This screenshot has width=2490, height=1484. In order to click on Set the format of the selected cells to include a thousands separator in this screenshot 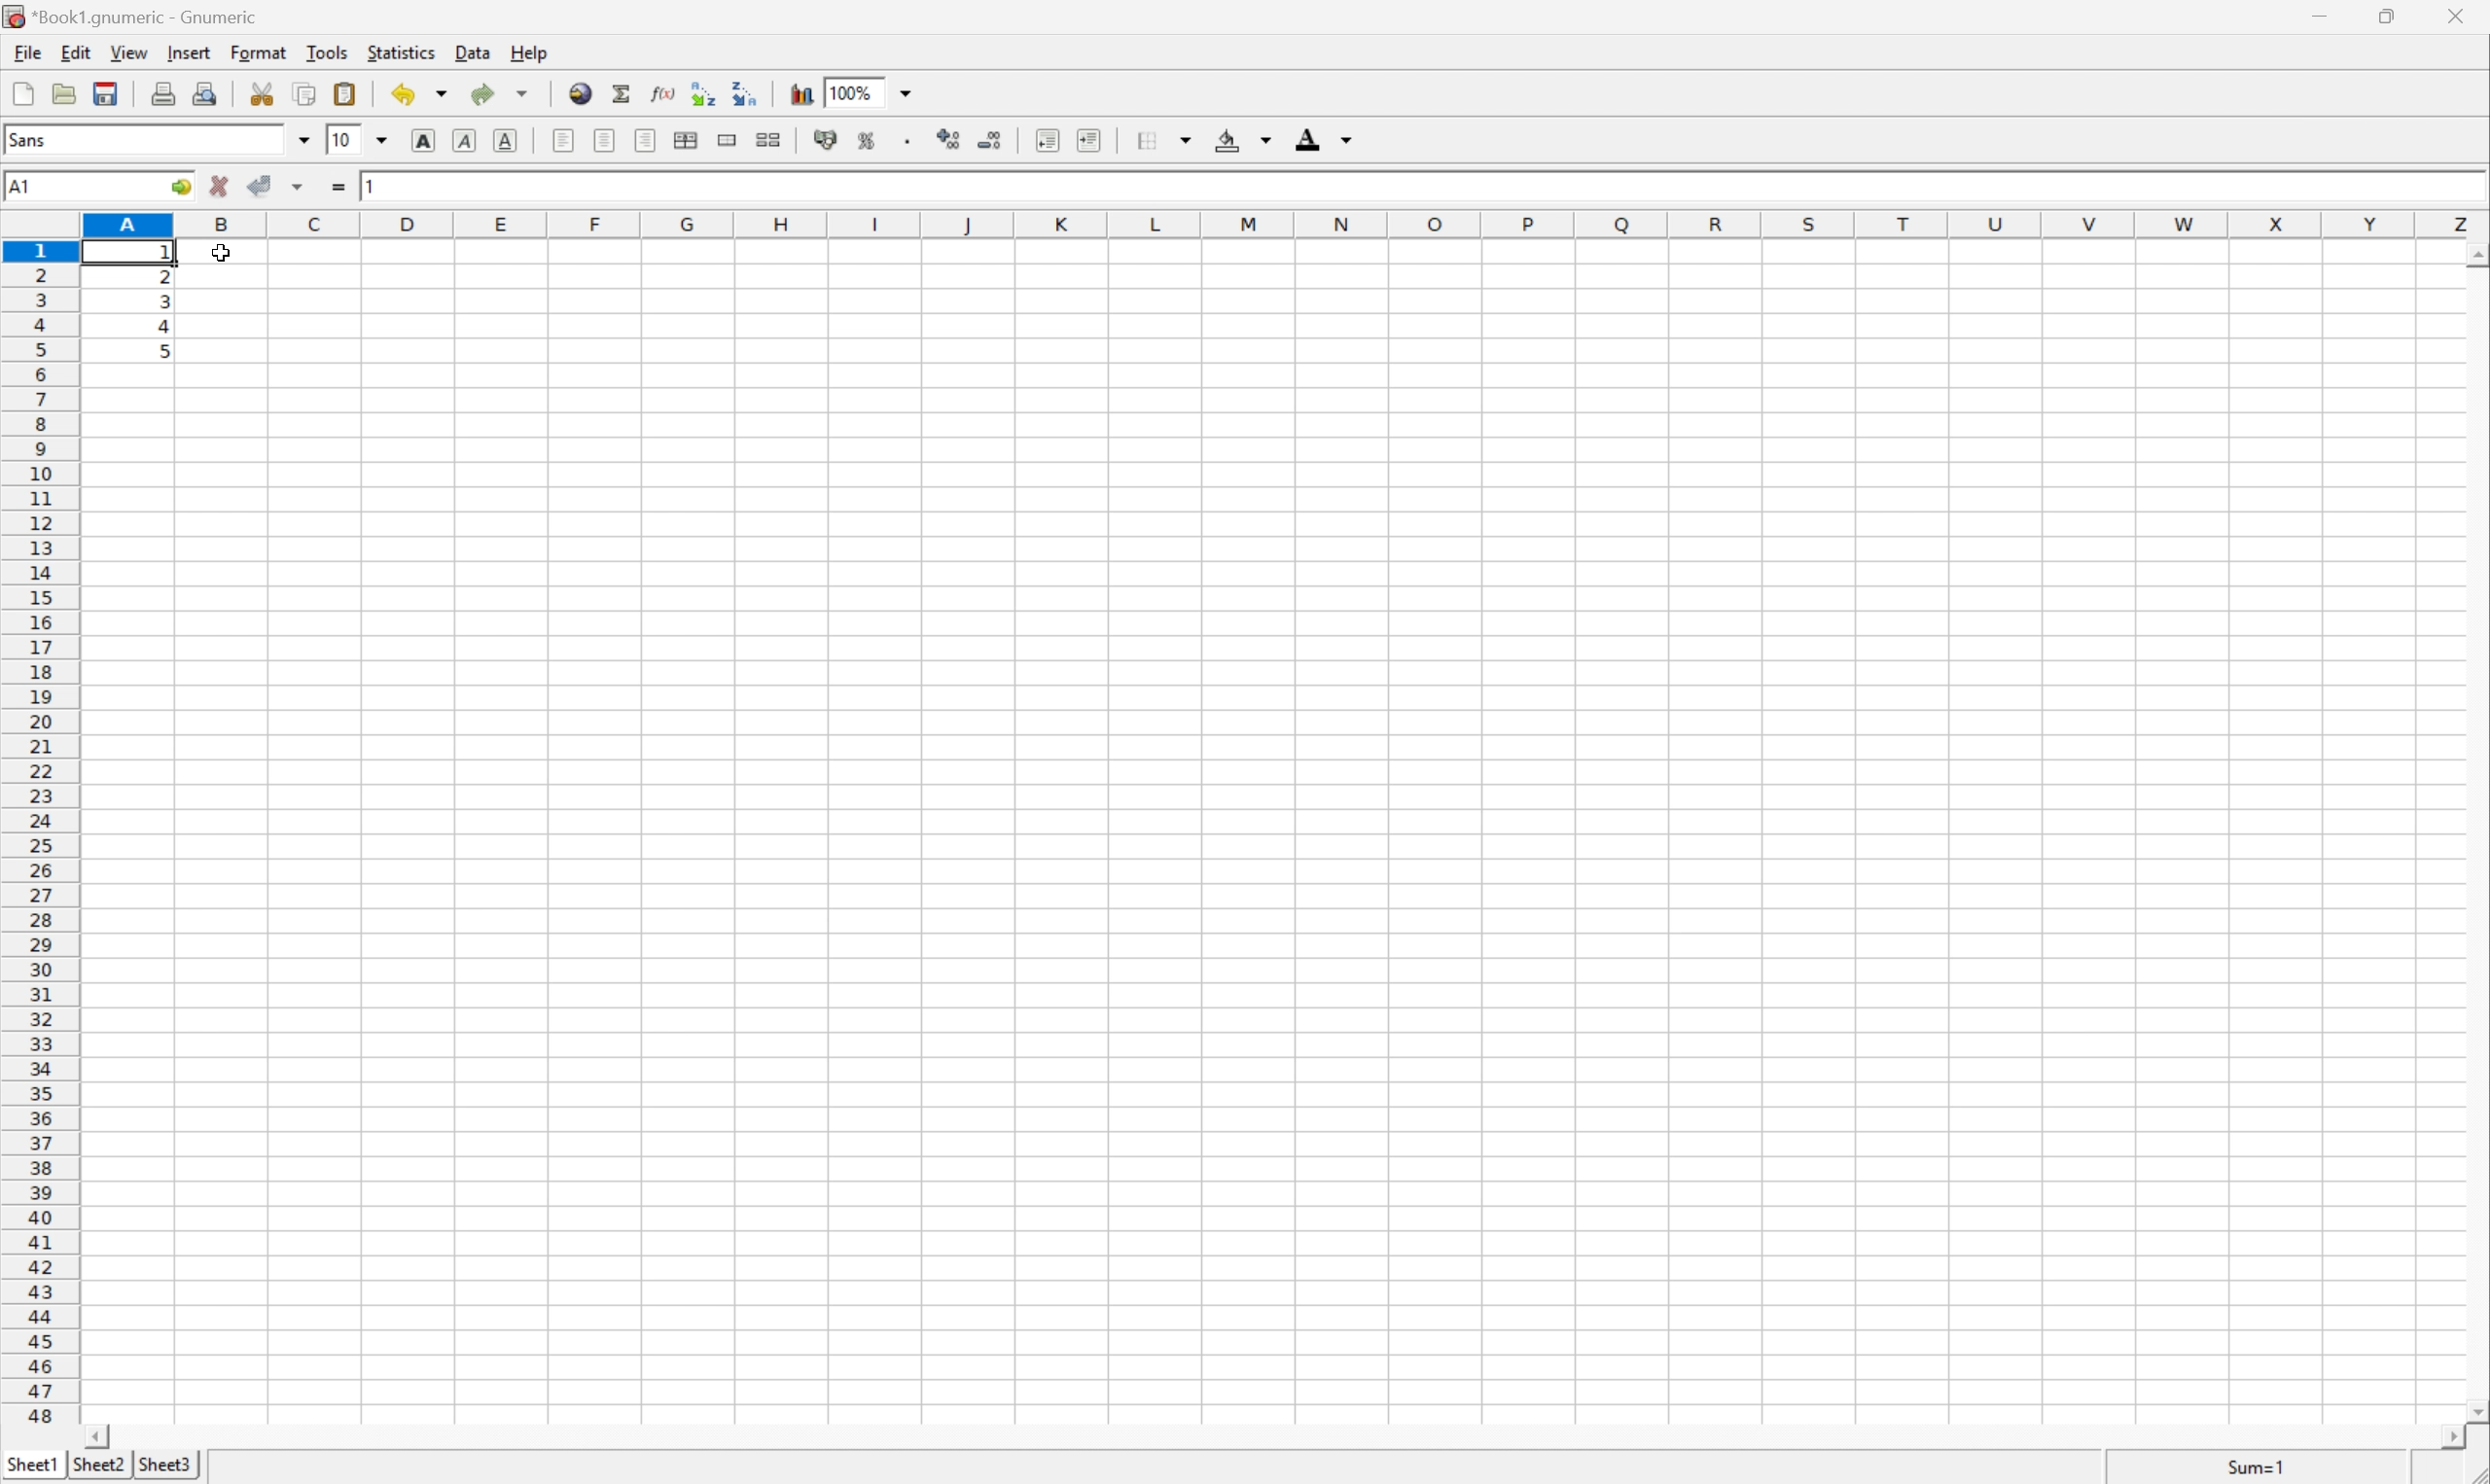, I will do `click(907, 140)`.